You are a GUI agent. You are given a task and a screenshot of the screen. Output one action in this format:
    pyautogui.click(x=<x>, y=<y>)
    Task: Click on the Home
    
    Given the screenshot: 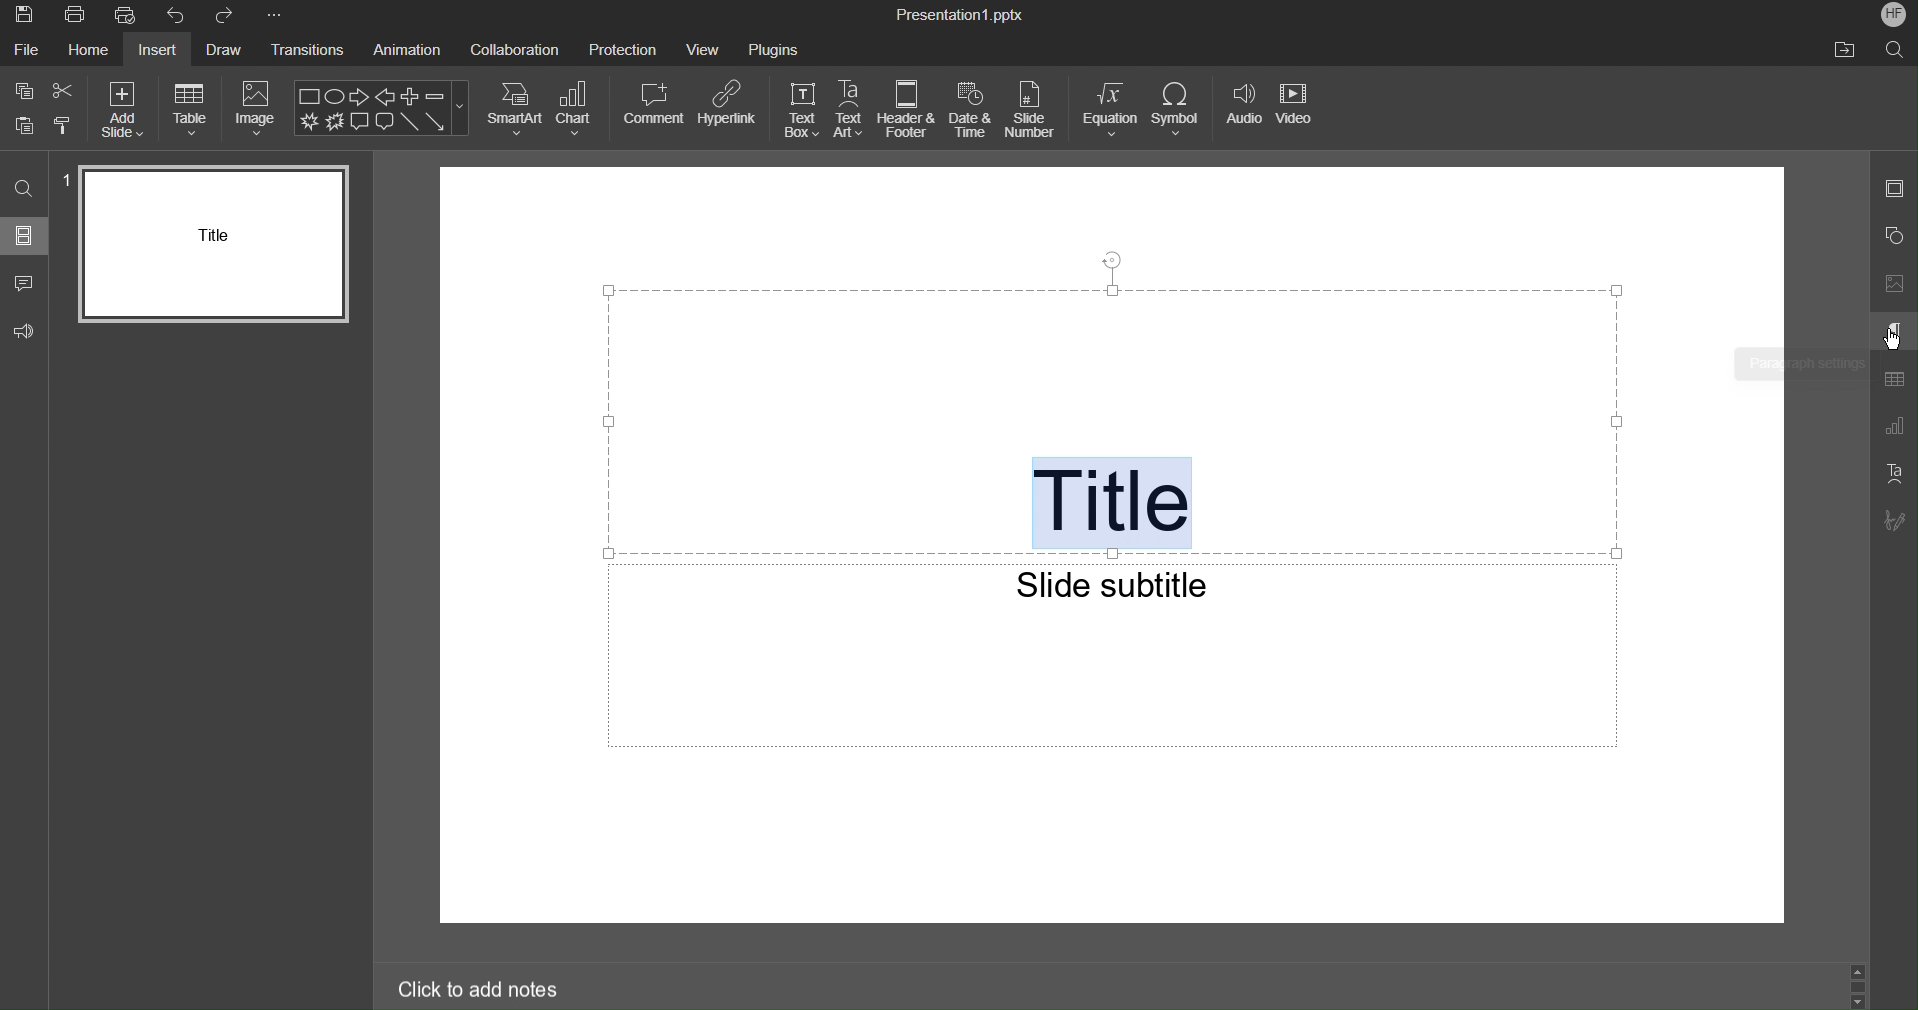 What is the action you would take?
    pyautogui.click(x=90, y=53)
    